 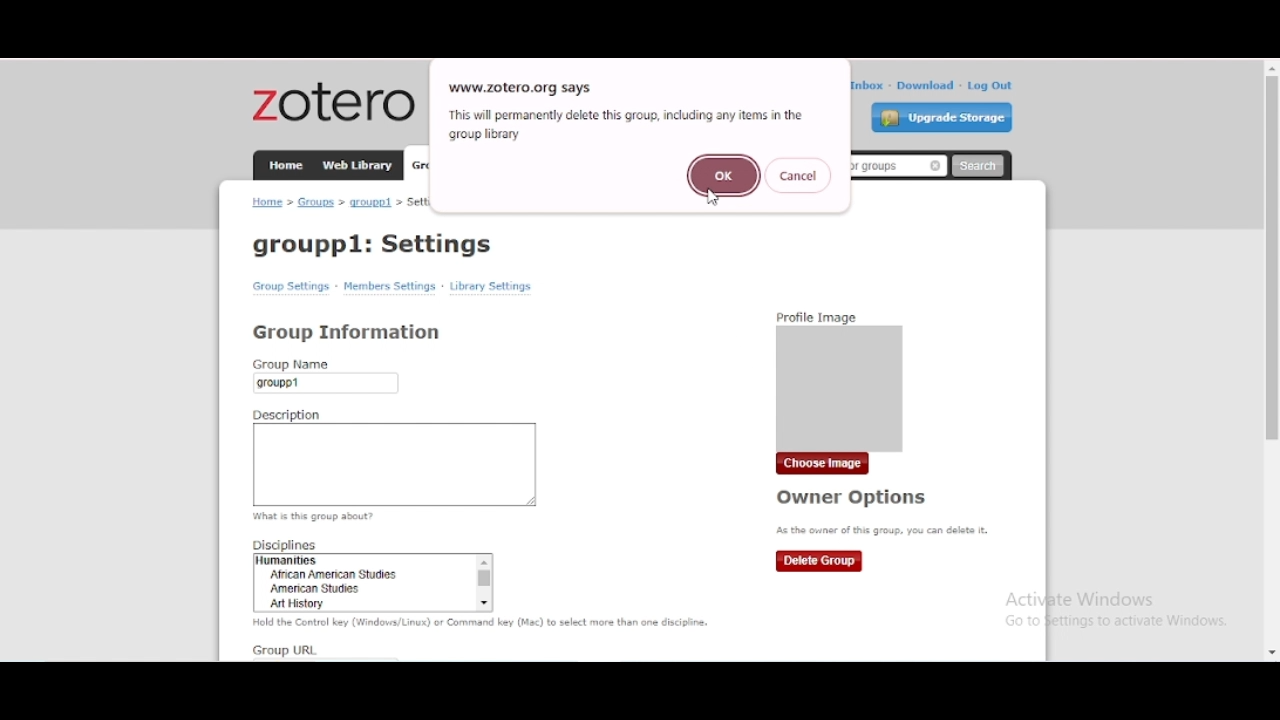 I want to click on group name, so click(x=328, y=376).